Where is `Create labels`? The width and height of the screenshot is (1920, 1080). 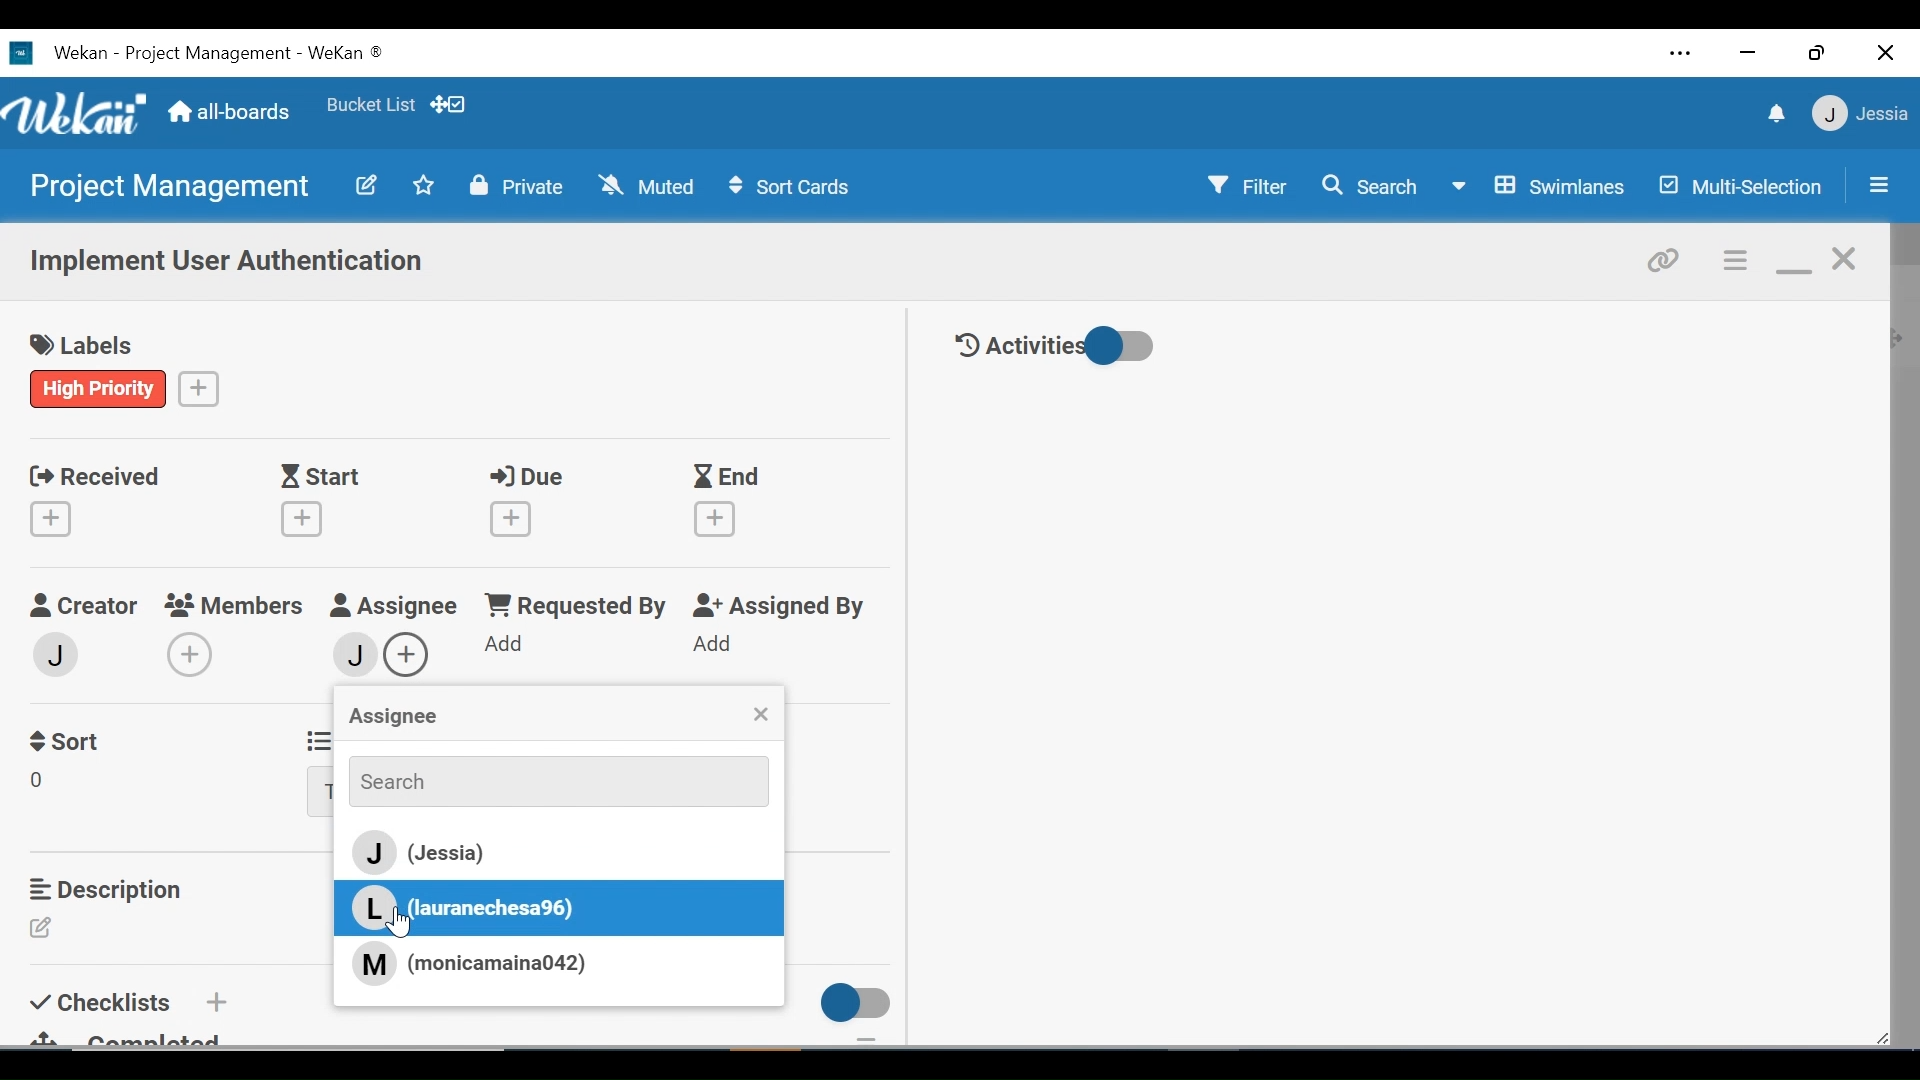
Create labels is located at coordinates (199, 387).